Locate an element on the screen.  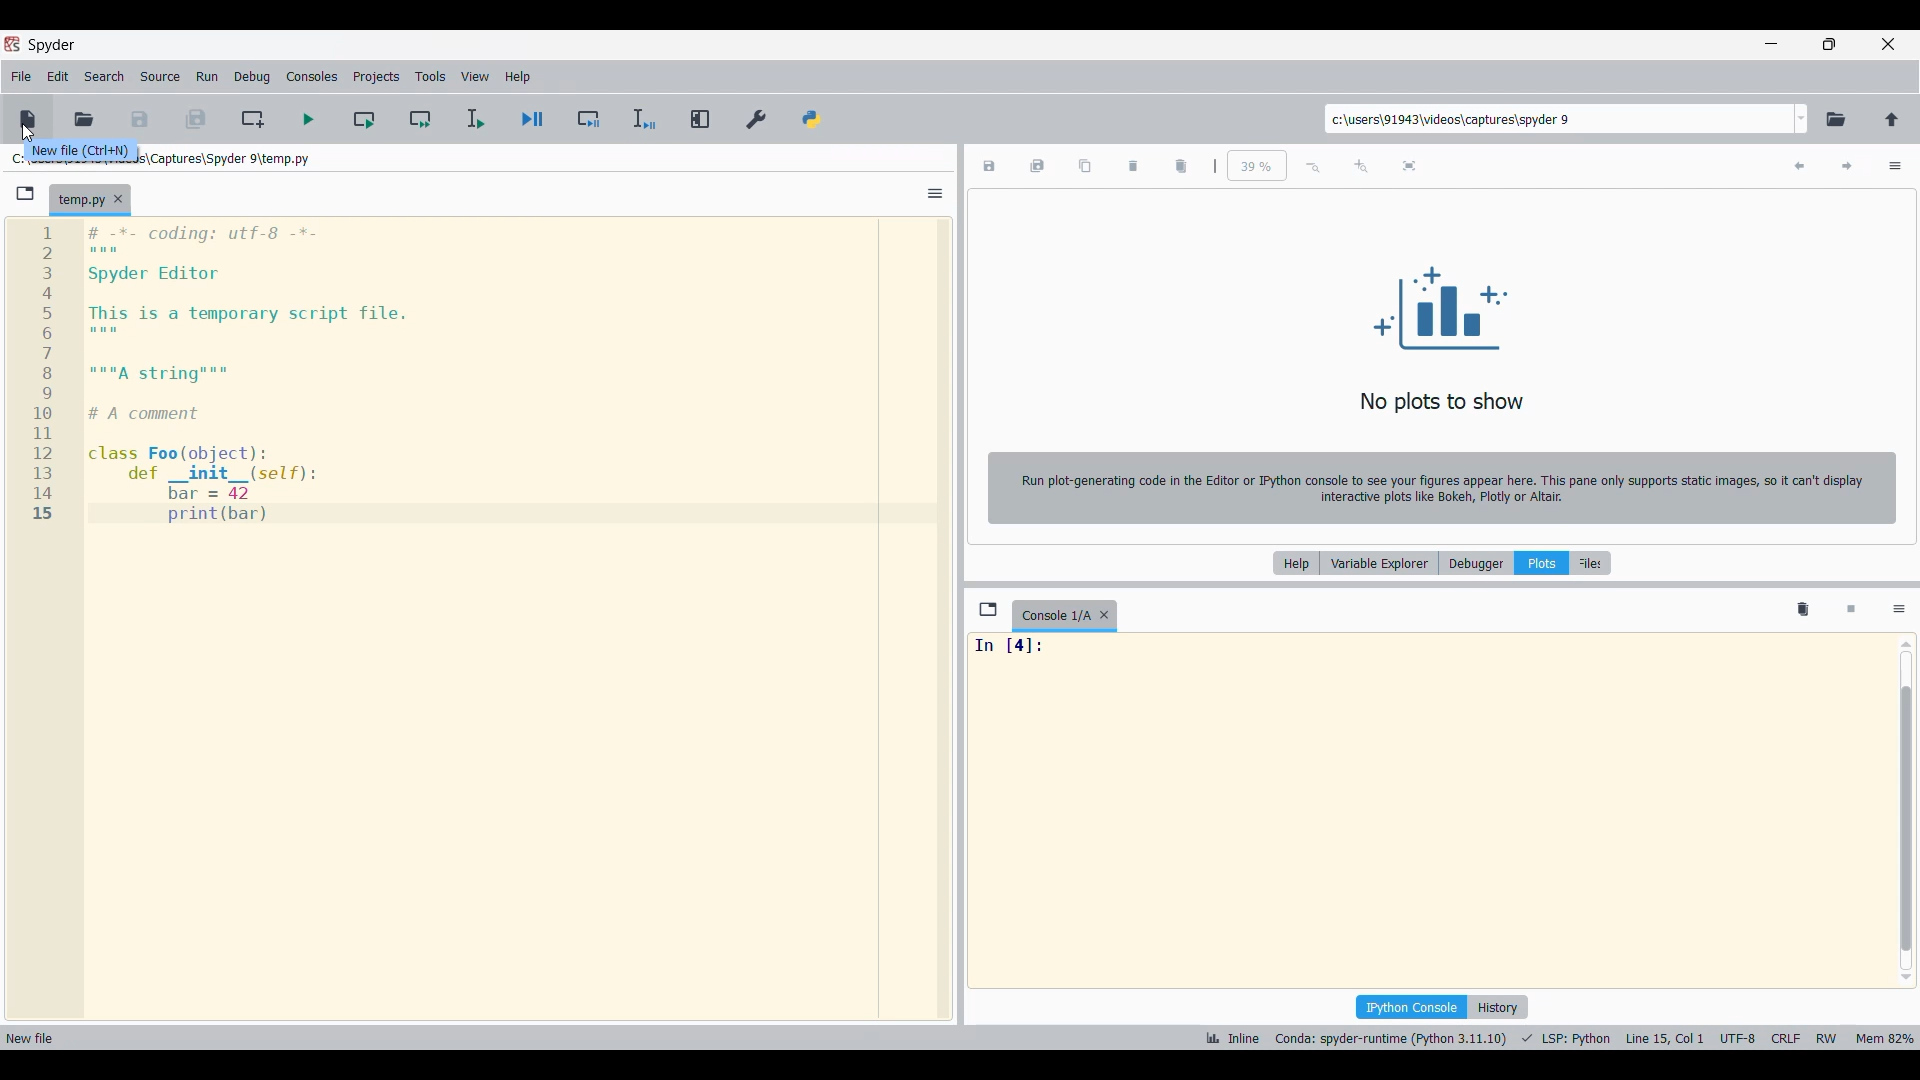
cursor is located at coordinates (31, 133).